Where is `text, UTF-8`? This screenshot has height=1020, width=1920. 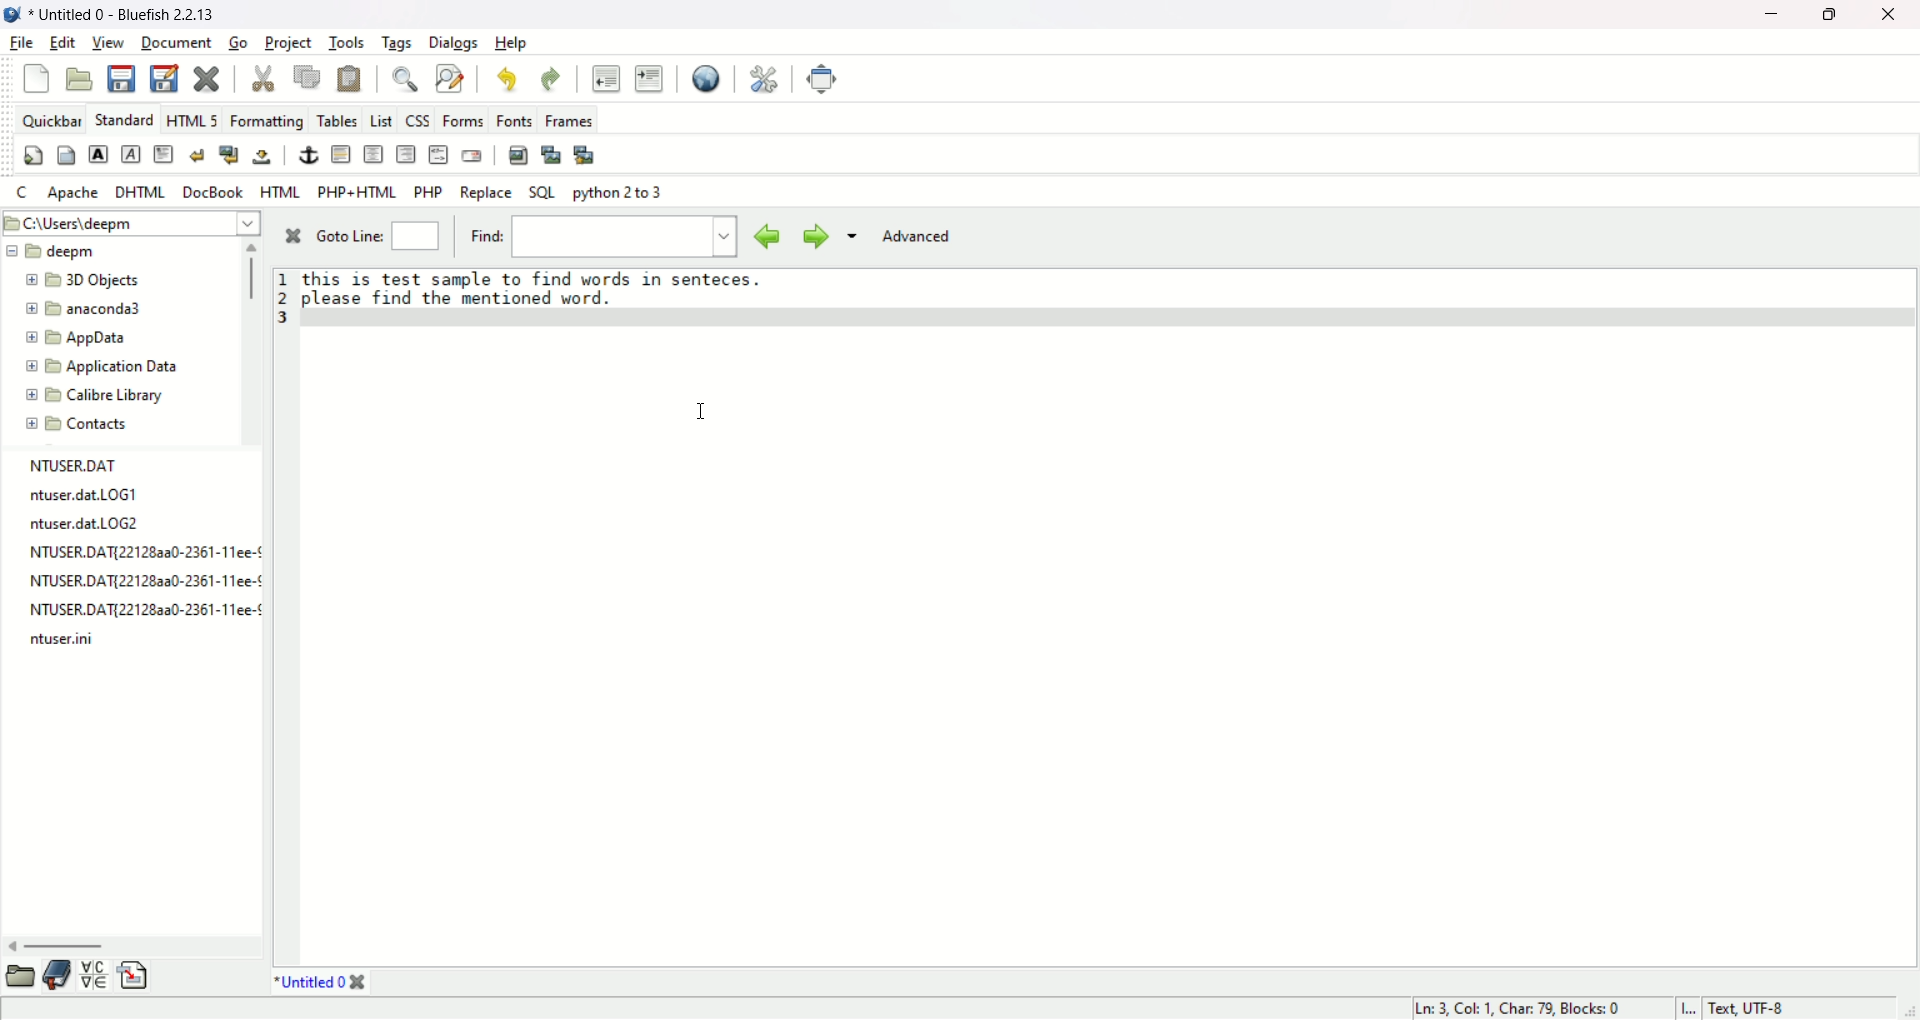 text, UTF-8 is located at coordinates (1756, 1009).